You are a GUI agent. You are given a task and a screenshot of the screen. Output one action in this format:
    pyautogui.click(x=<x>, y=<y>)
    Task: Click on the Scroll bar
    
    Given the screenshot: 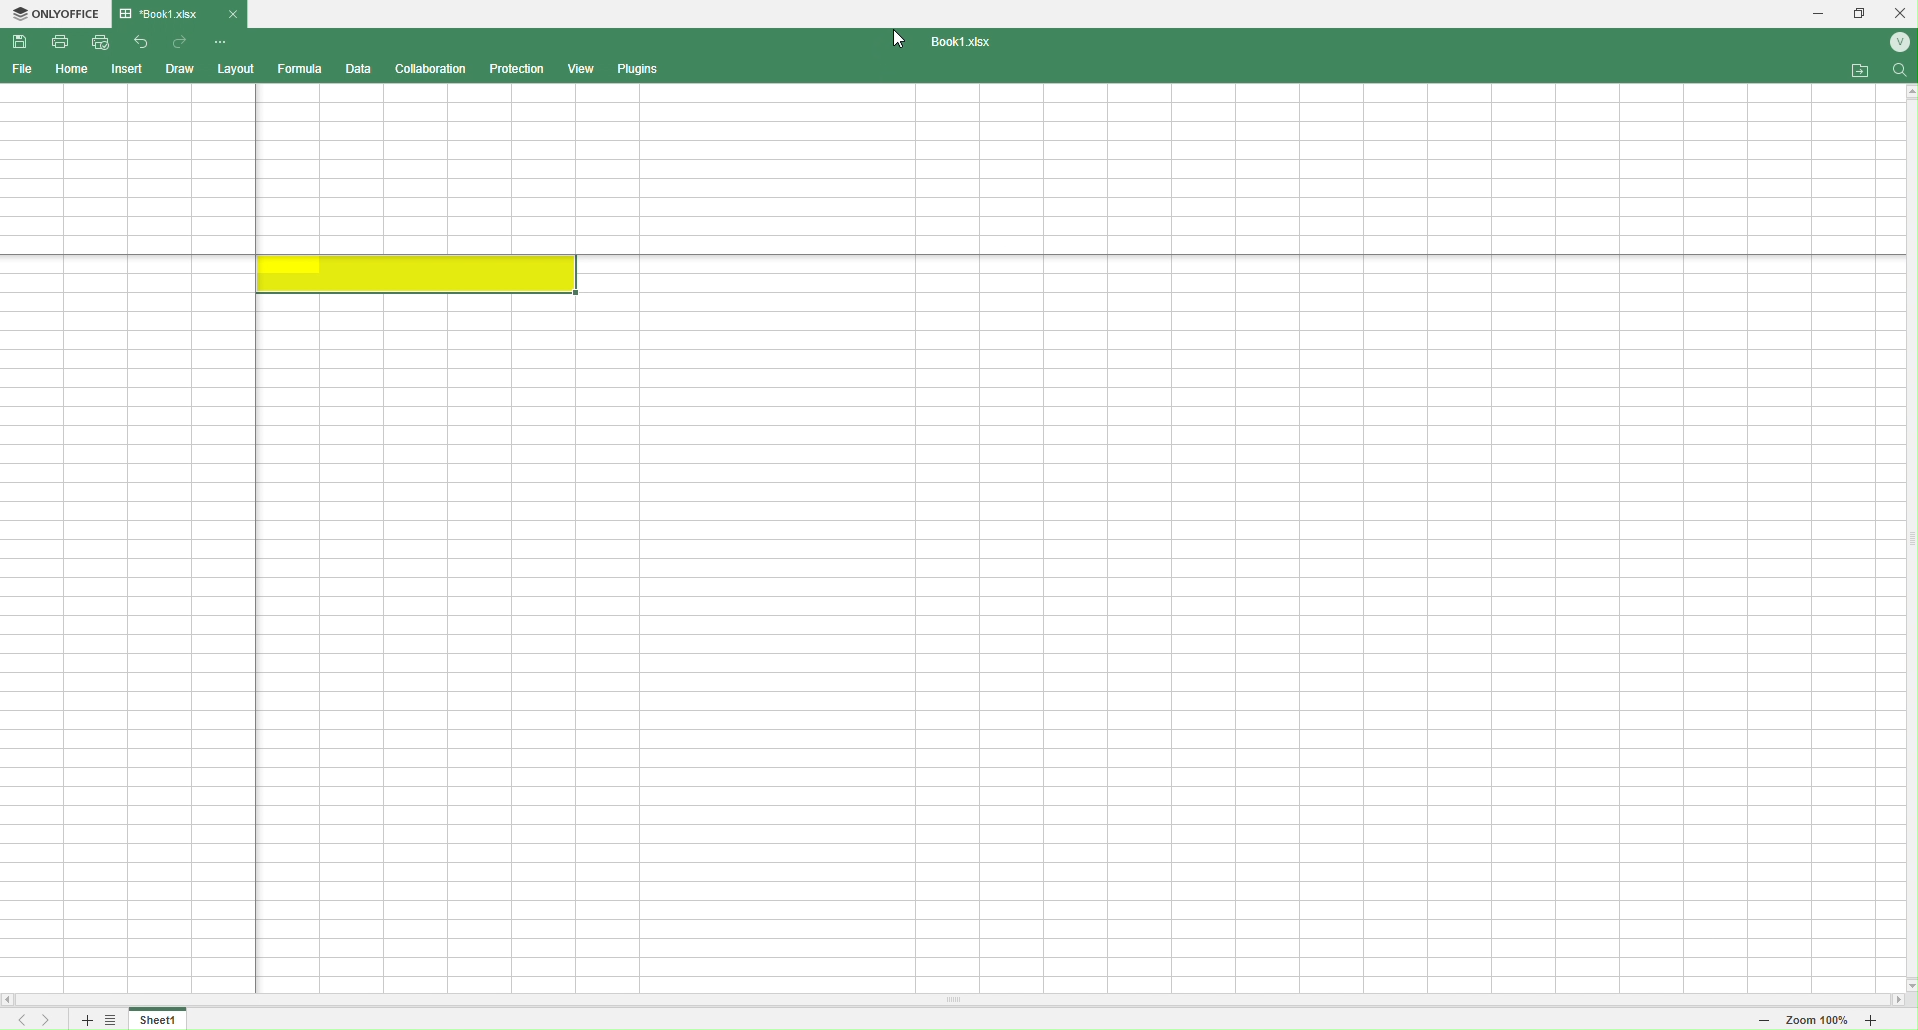 What is the action you would take?
    pyautogui.click(x=1905, y=539)
    